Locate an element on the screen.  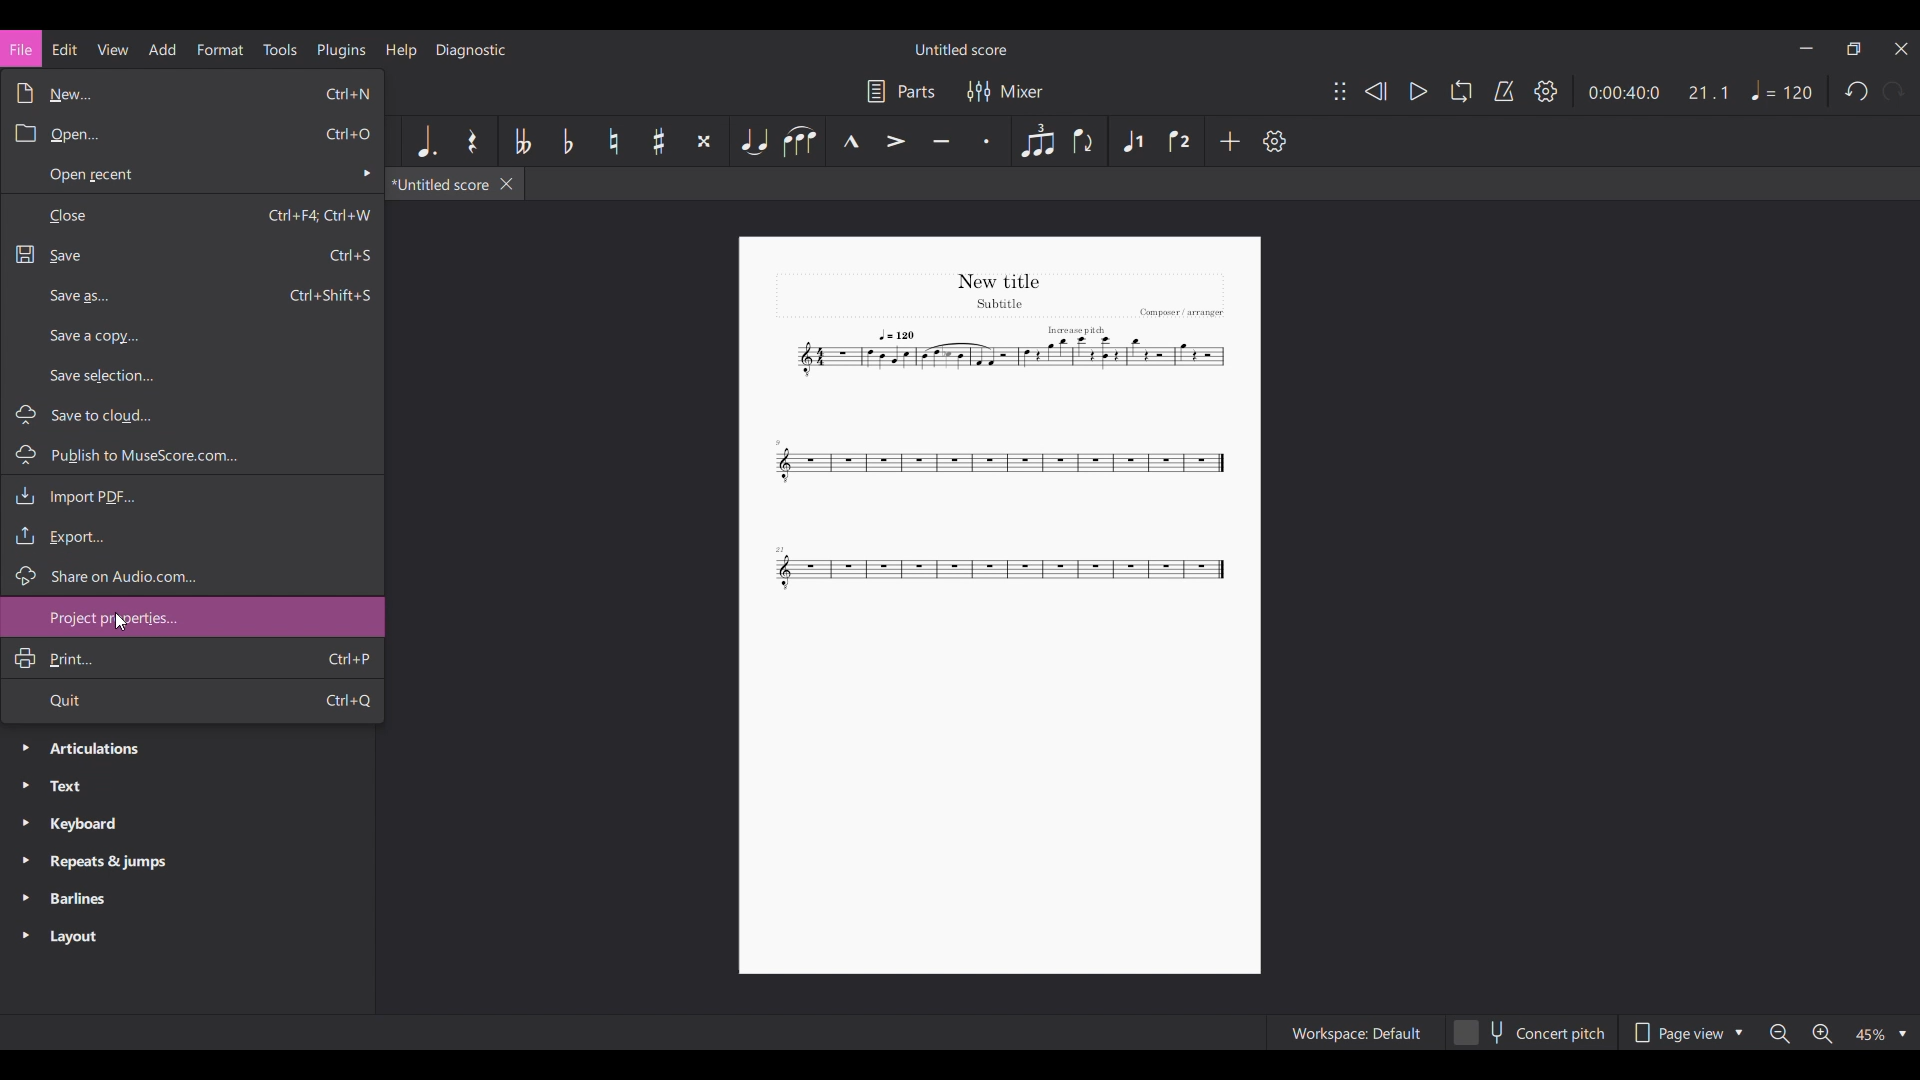
Play is located at coordinates (1420, 91).